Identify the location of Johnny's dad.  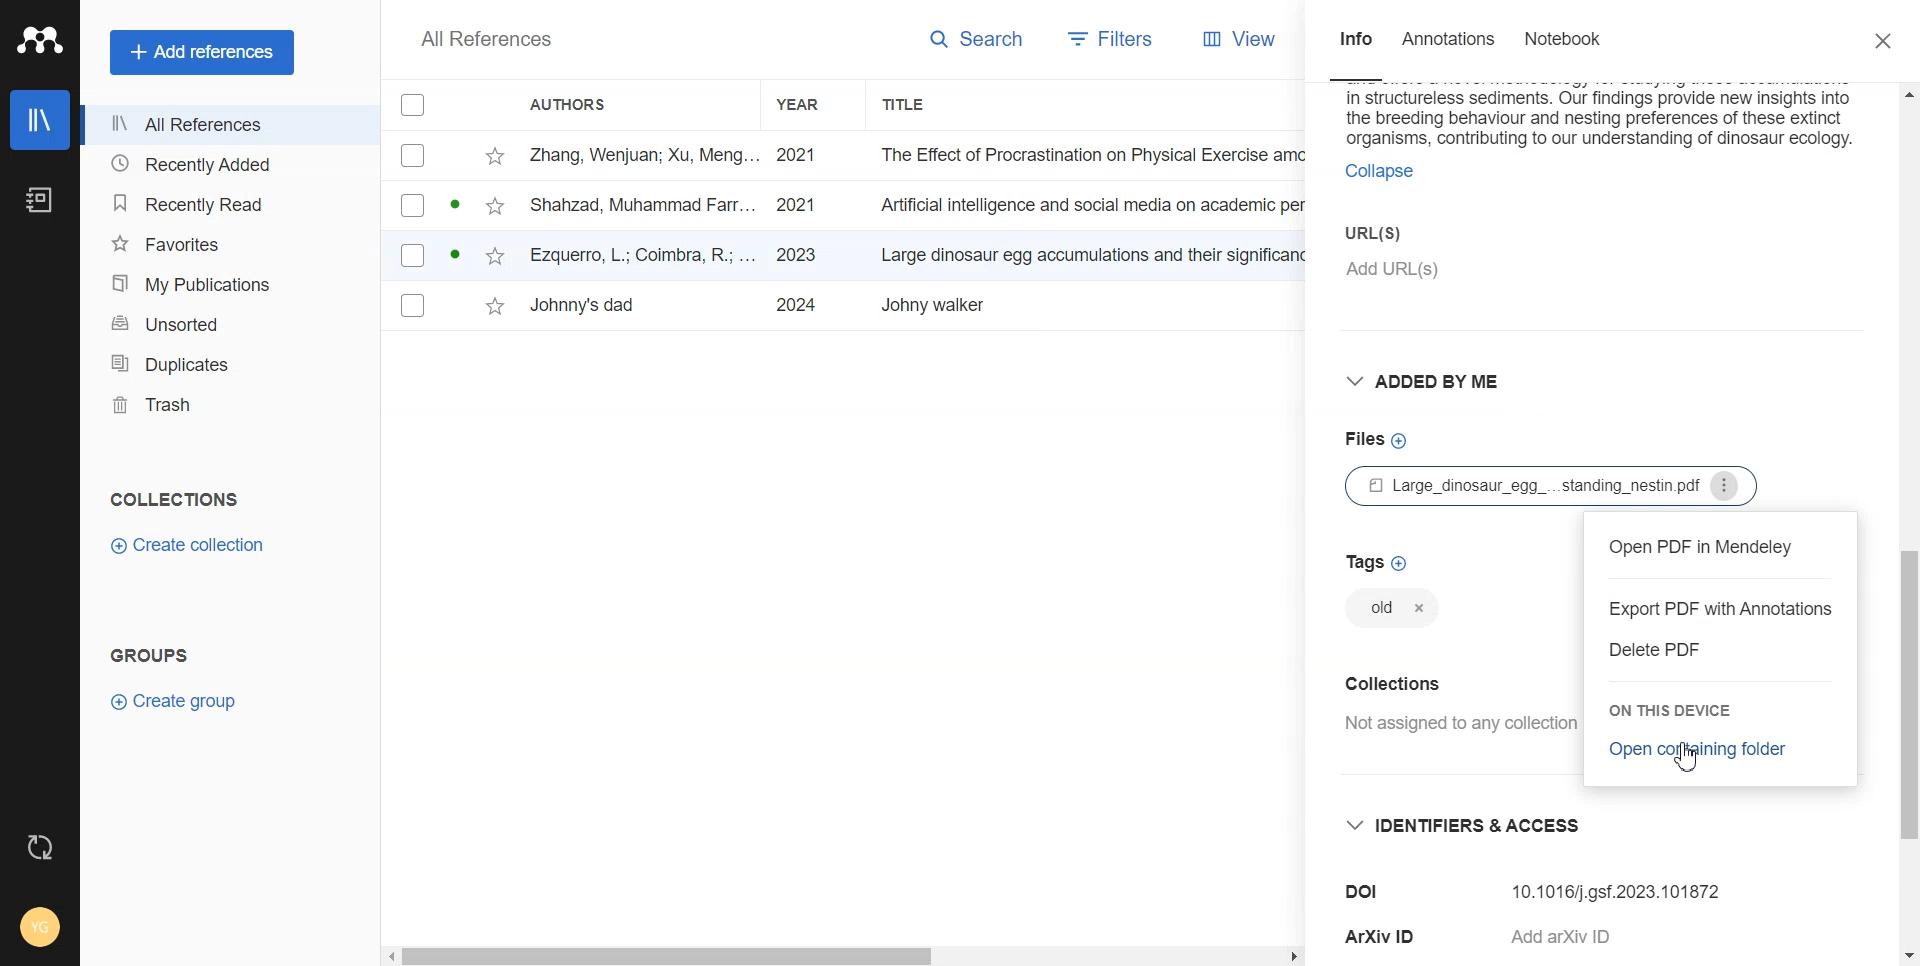
(601, 305).